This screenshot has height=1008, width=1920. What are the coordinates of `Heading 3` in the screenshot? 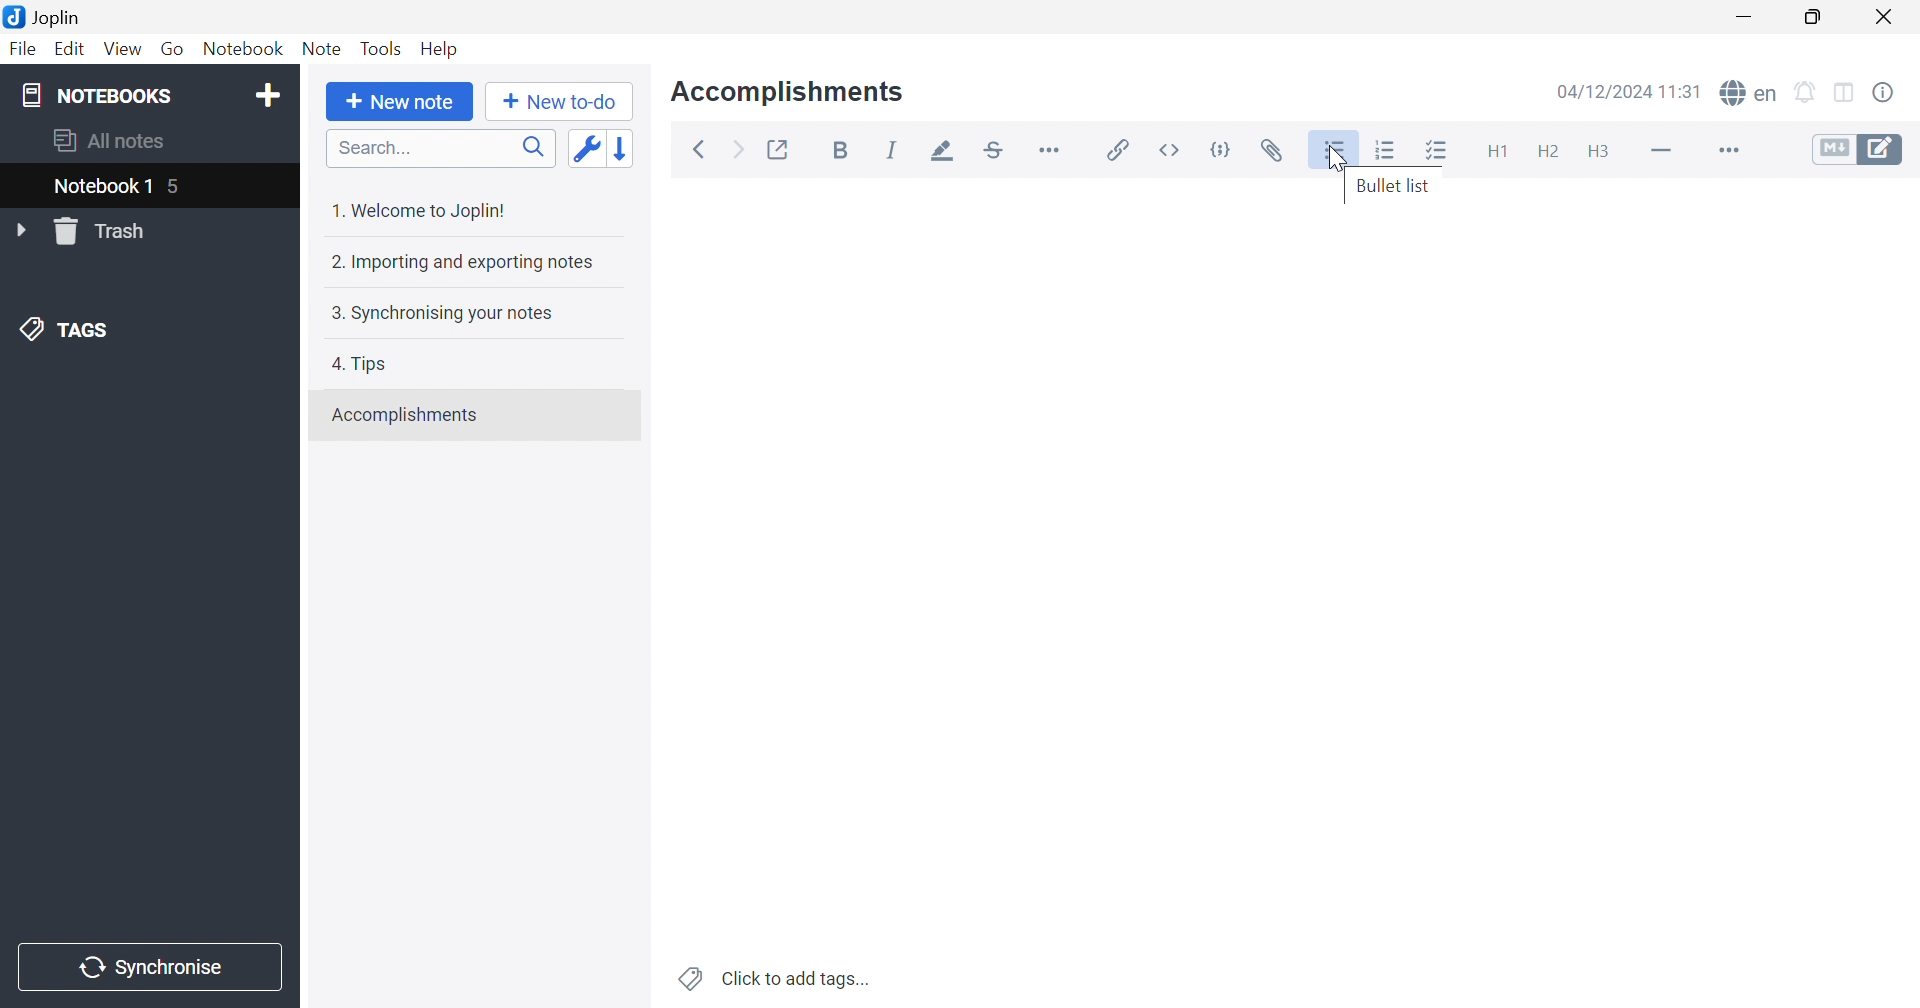 It's located at (1603, 150).